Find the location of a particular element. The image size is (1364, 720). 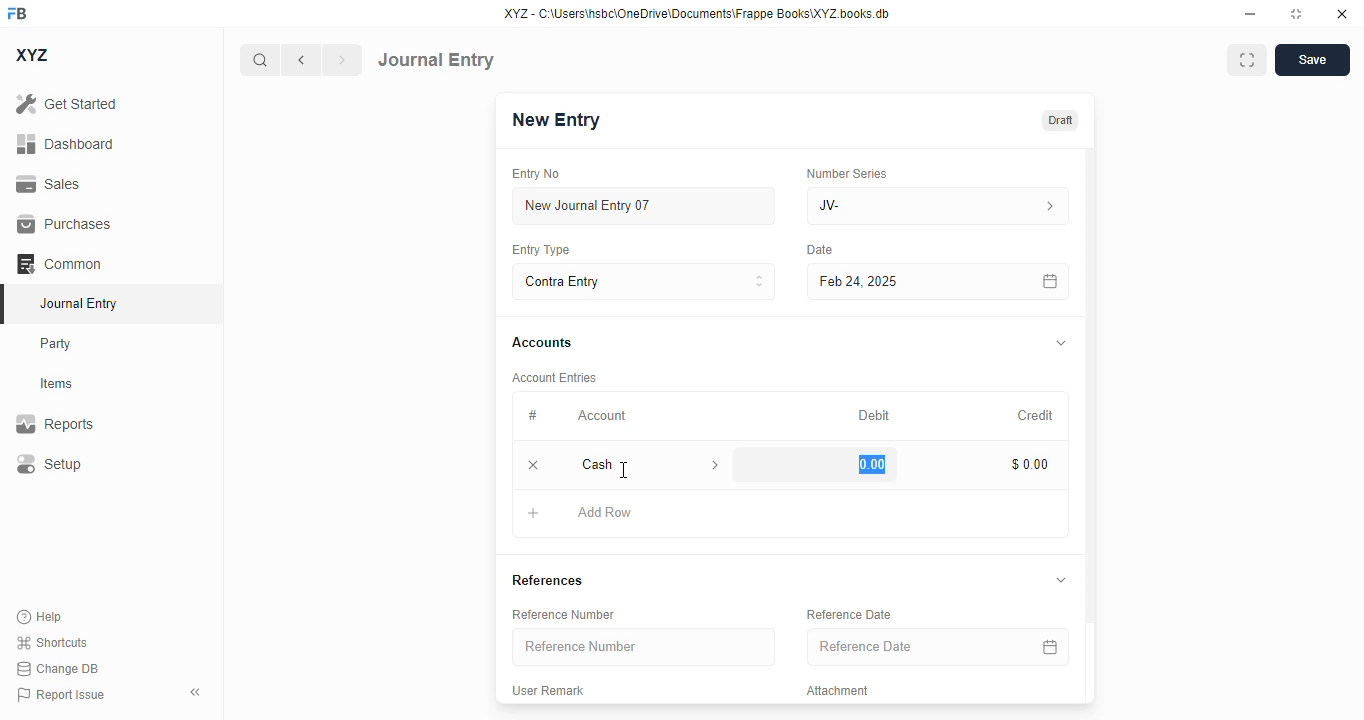

reference number is located at coordinates (645, 647).